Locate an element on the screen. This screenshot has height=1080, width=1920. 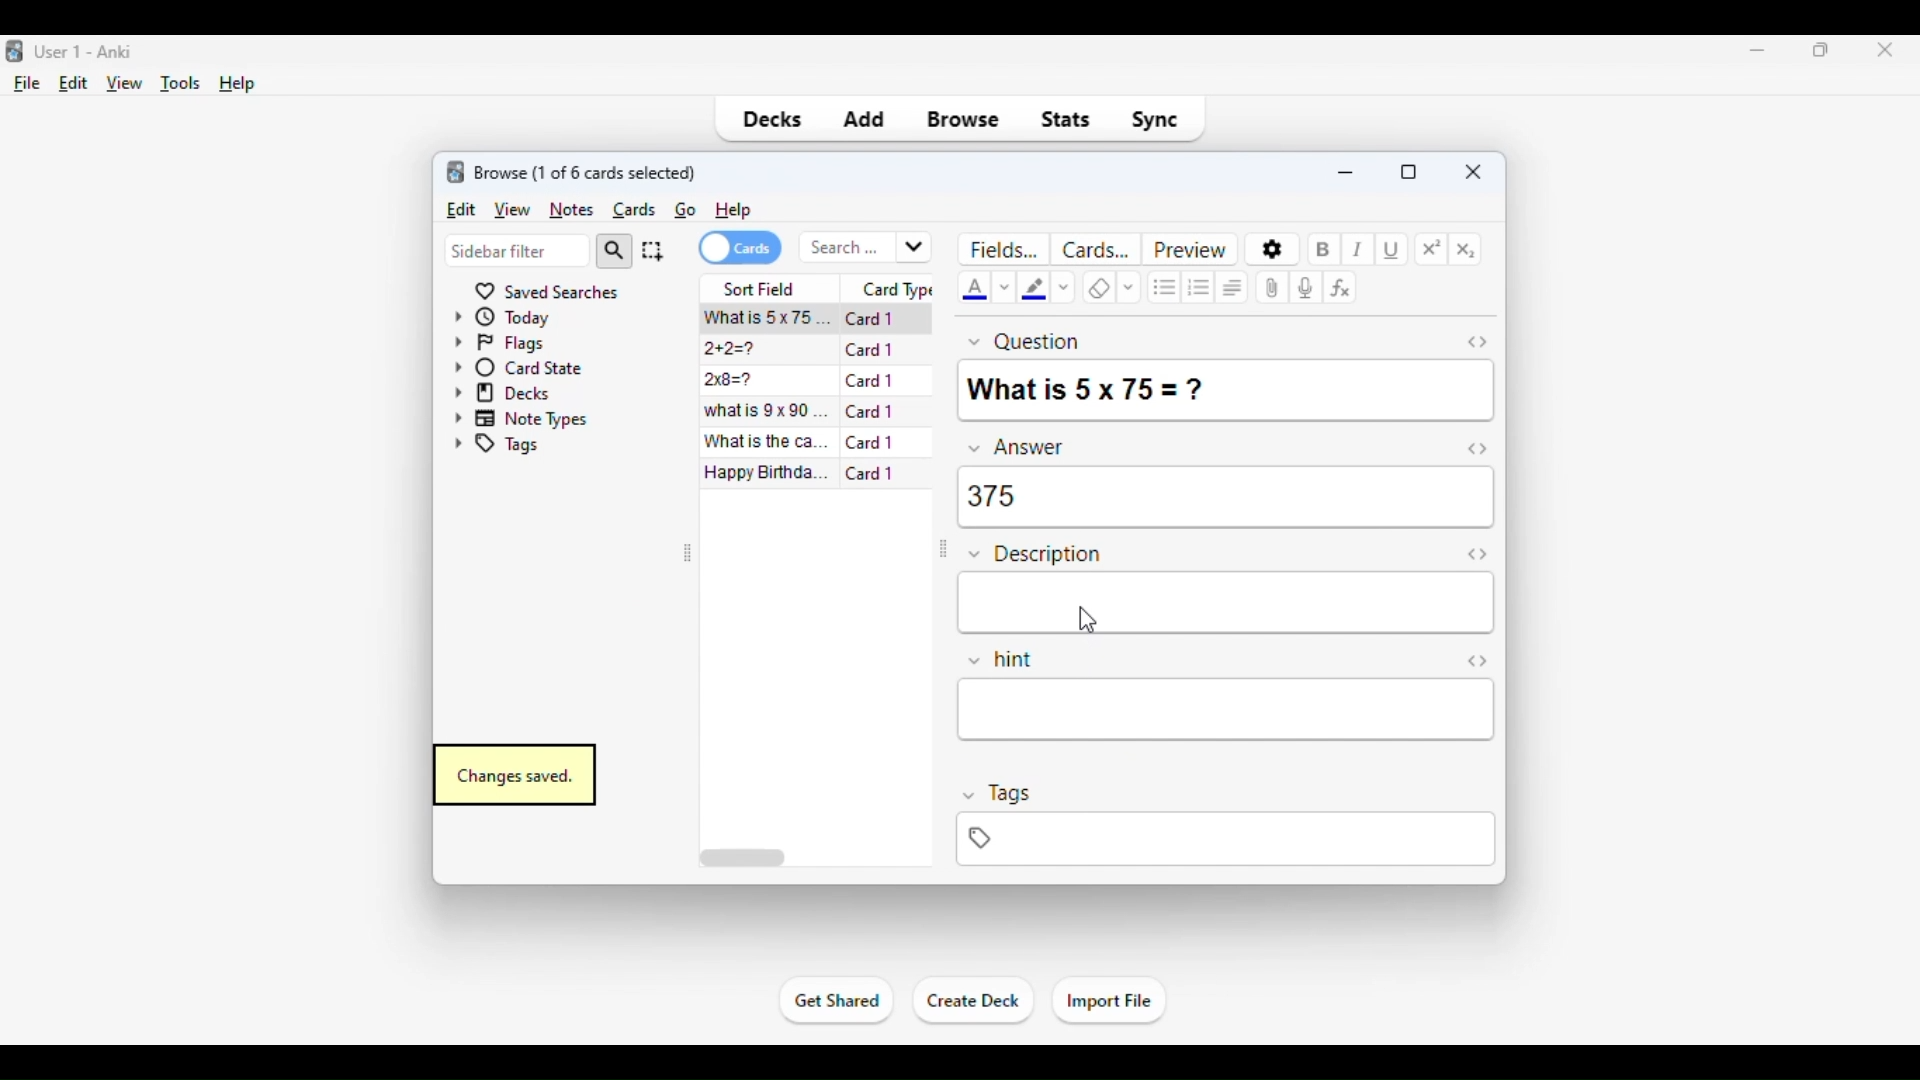
browse is located at coordinates (964, 120).